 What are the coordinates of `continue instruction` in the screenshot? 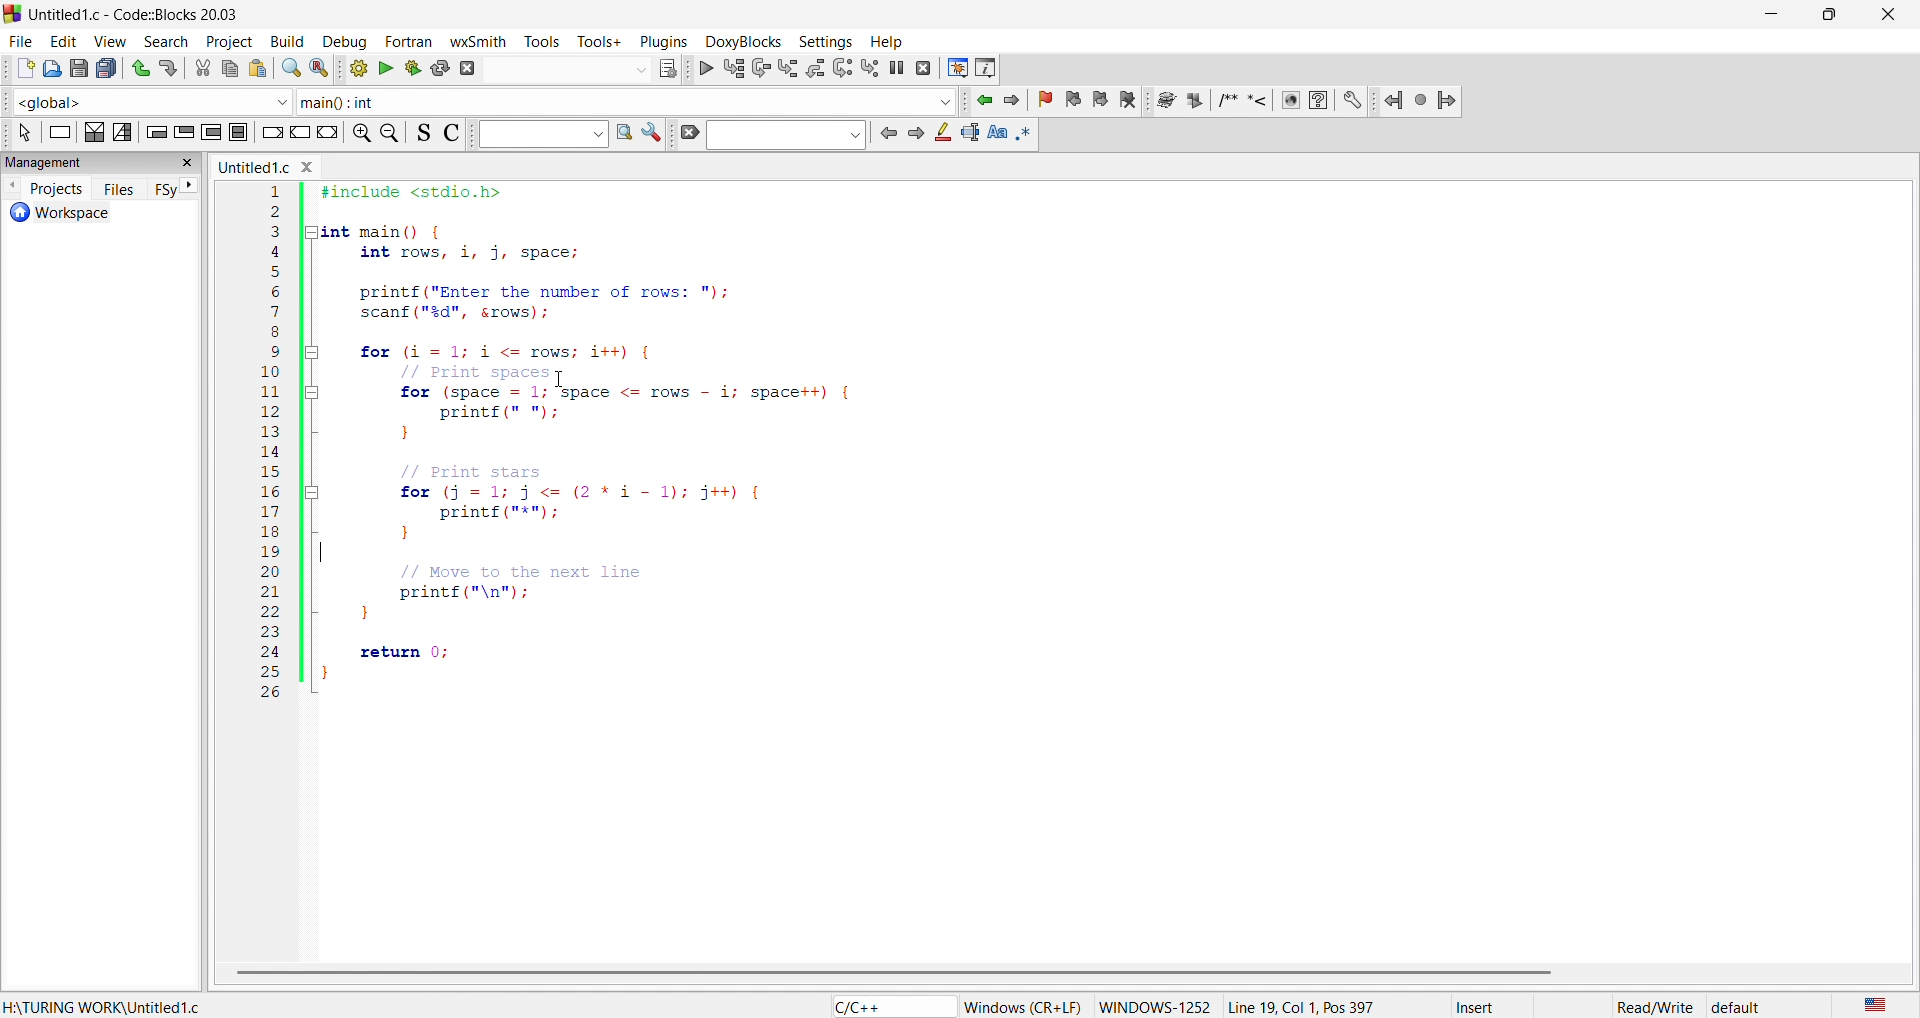 It's located at (299, 135).